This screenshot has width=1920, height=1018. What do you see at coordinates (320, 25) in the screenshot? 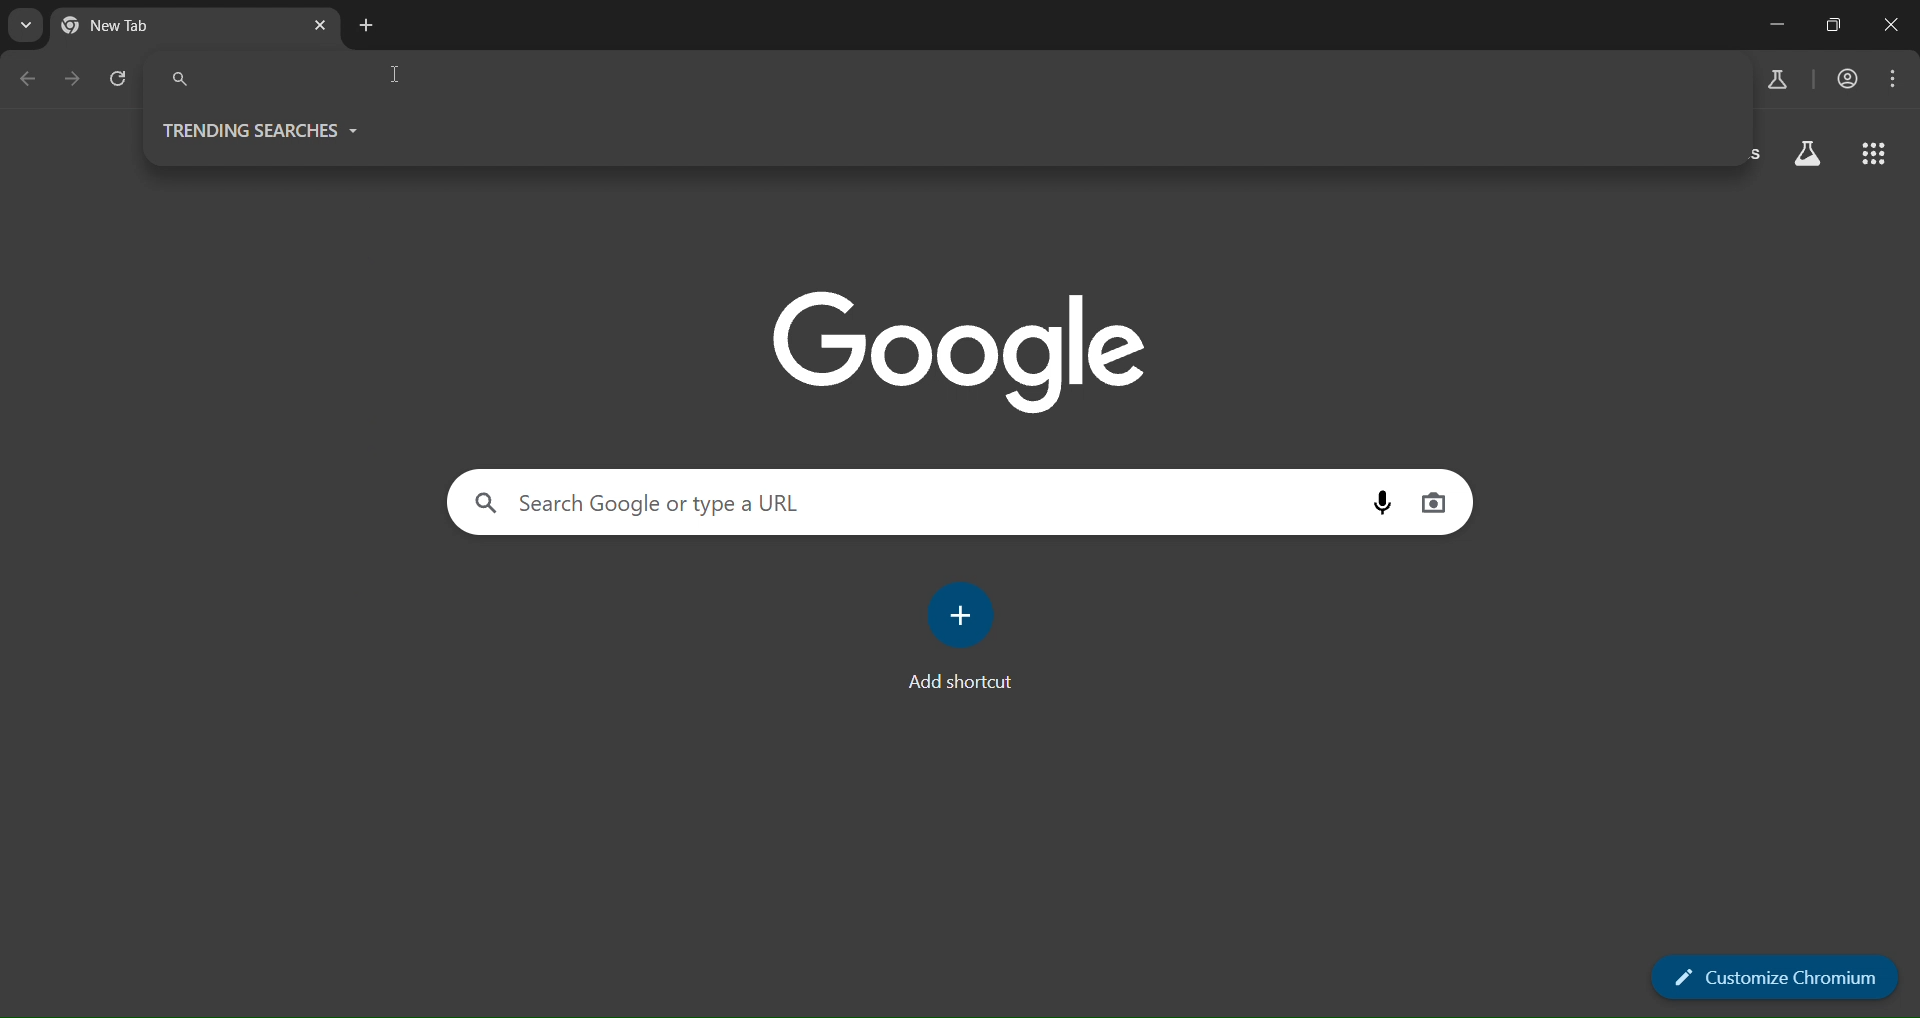
I see `close tab` at bounding box center [320, 25].